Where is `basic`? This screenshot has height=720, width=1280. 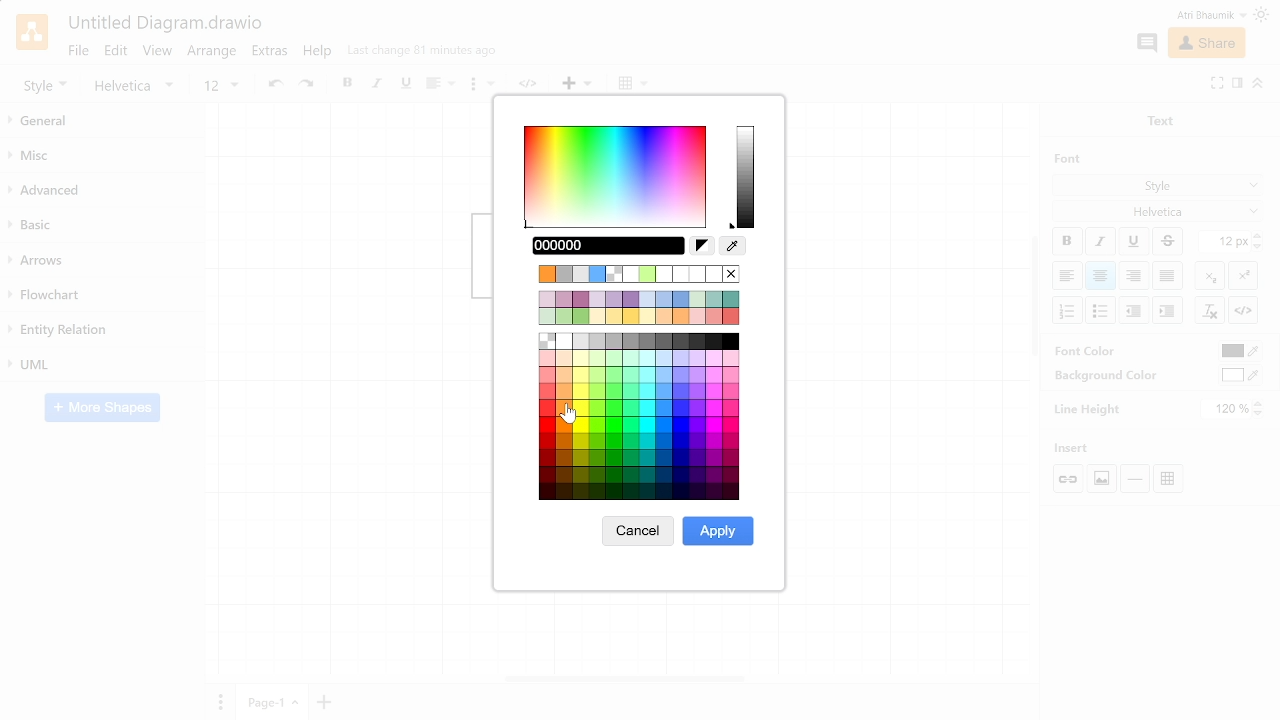
basic is located at coordinates (102, 226).